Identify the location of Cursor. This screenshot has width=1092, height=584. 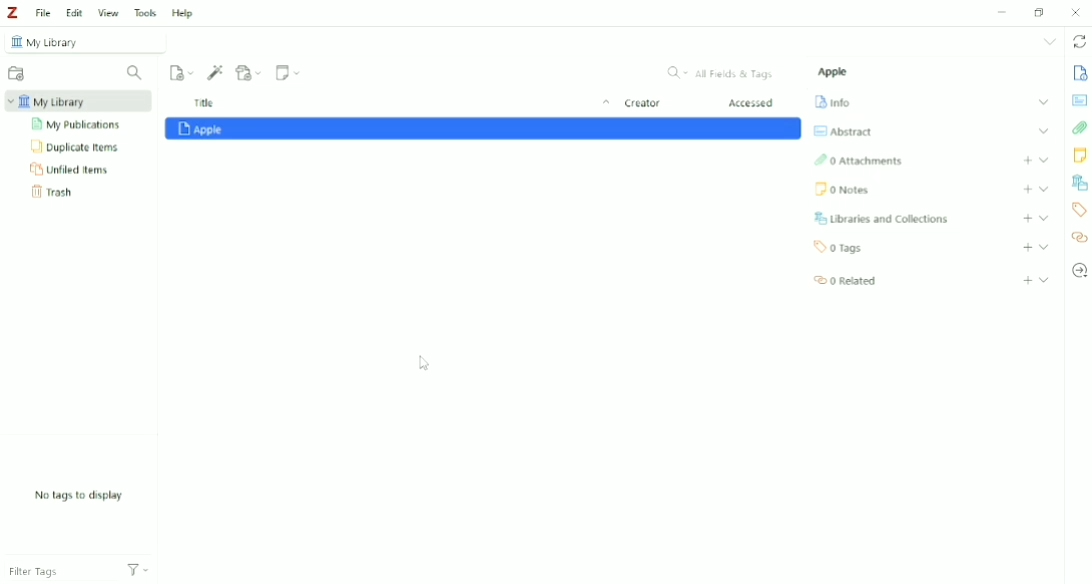
(423, 363).